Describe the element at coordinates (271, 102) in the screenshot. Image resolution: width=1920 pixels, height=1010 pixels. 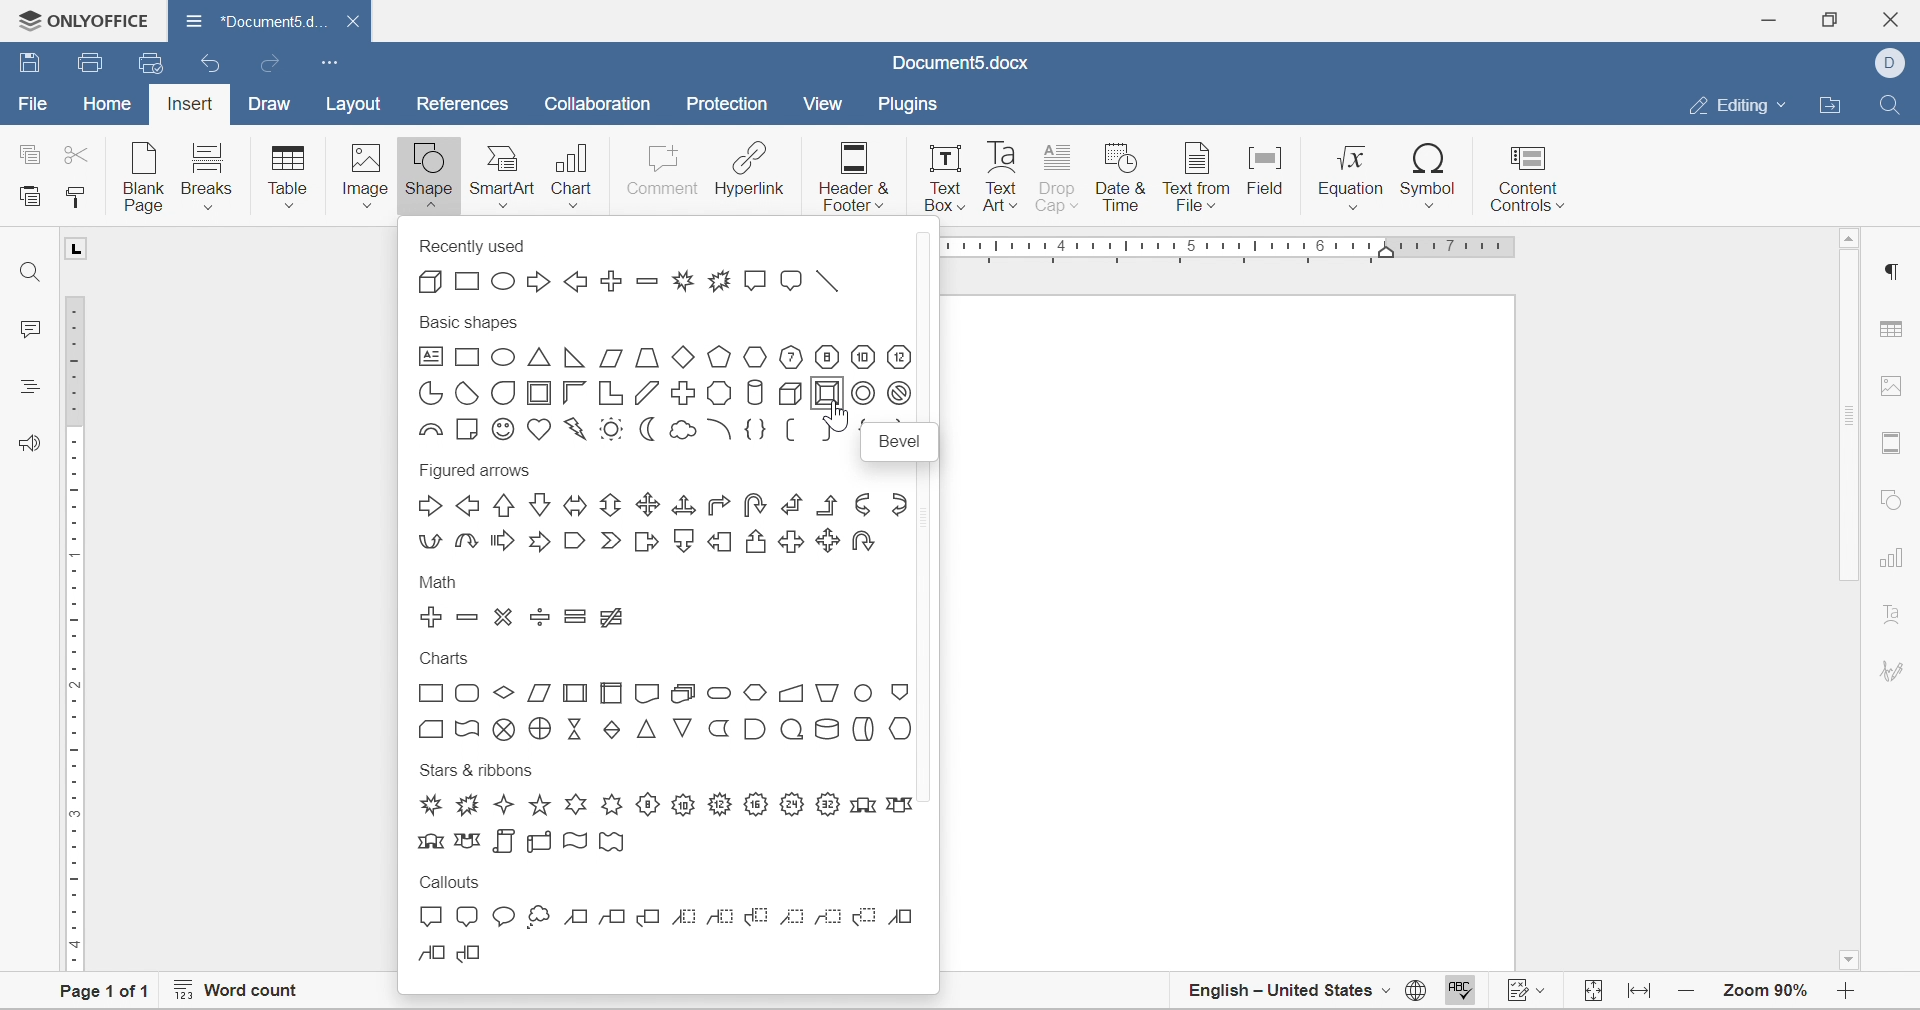
I see `draw` at that location.